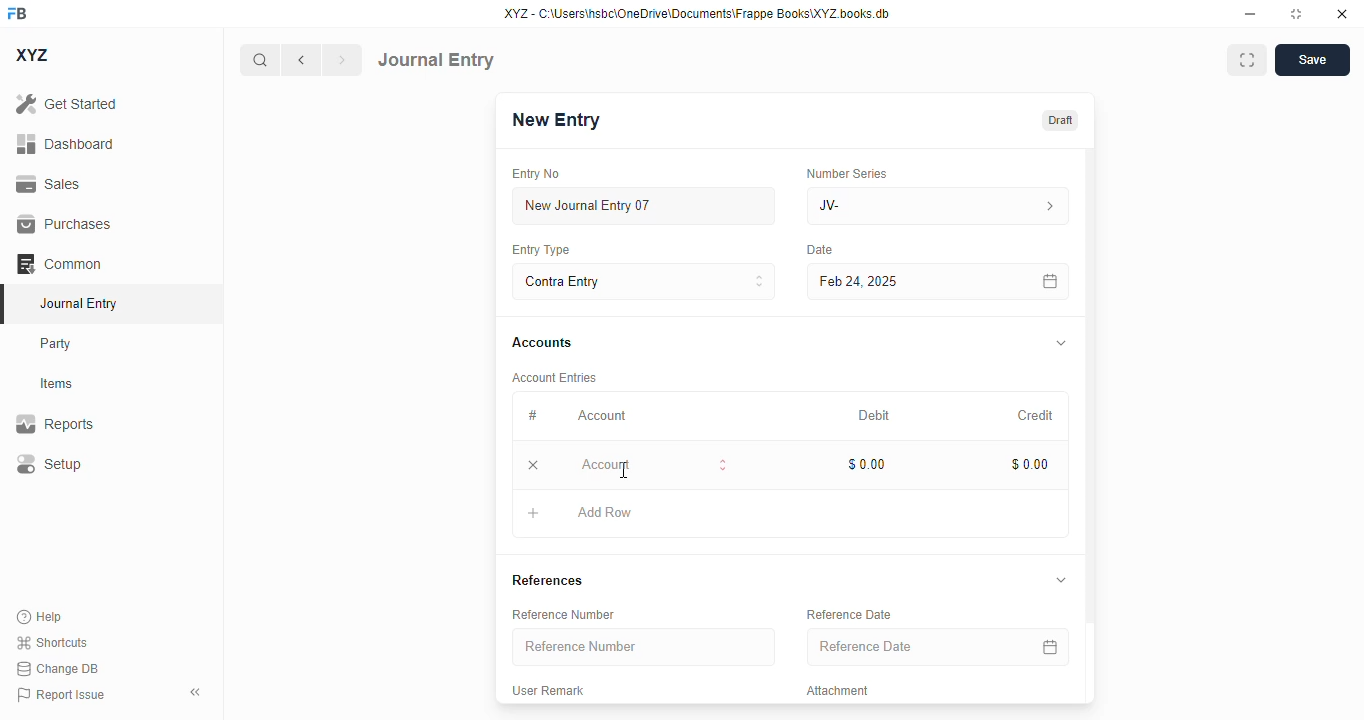  I want to click on feb 24, 2025, so click(895, 282).